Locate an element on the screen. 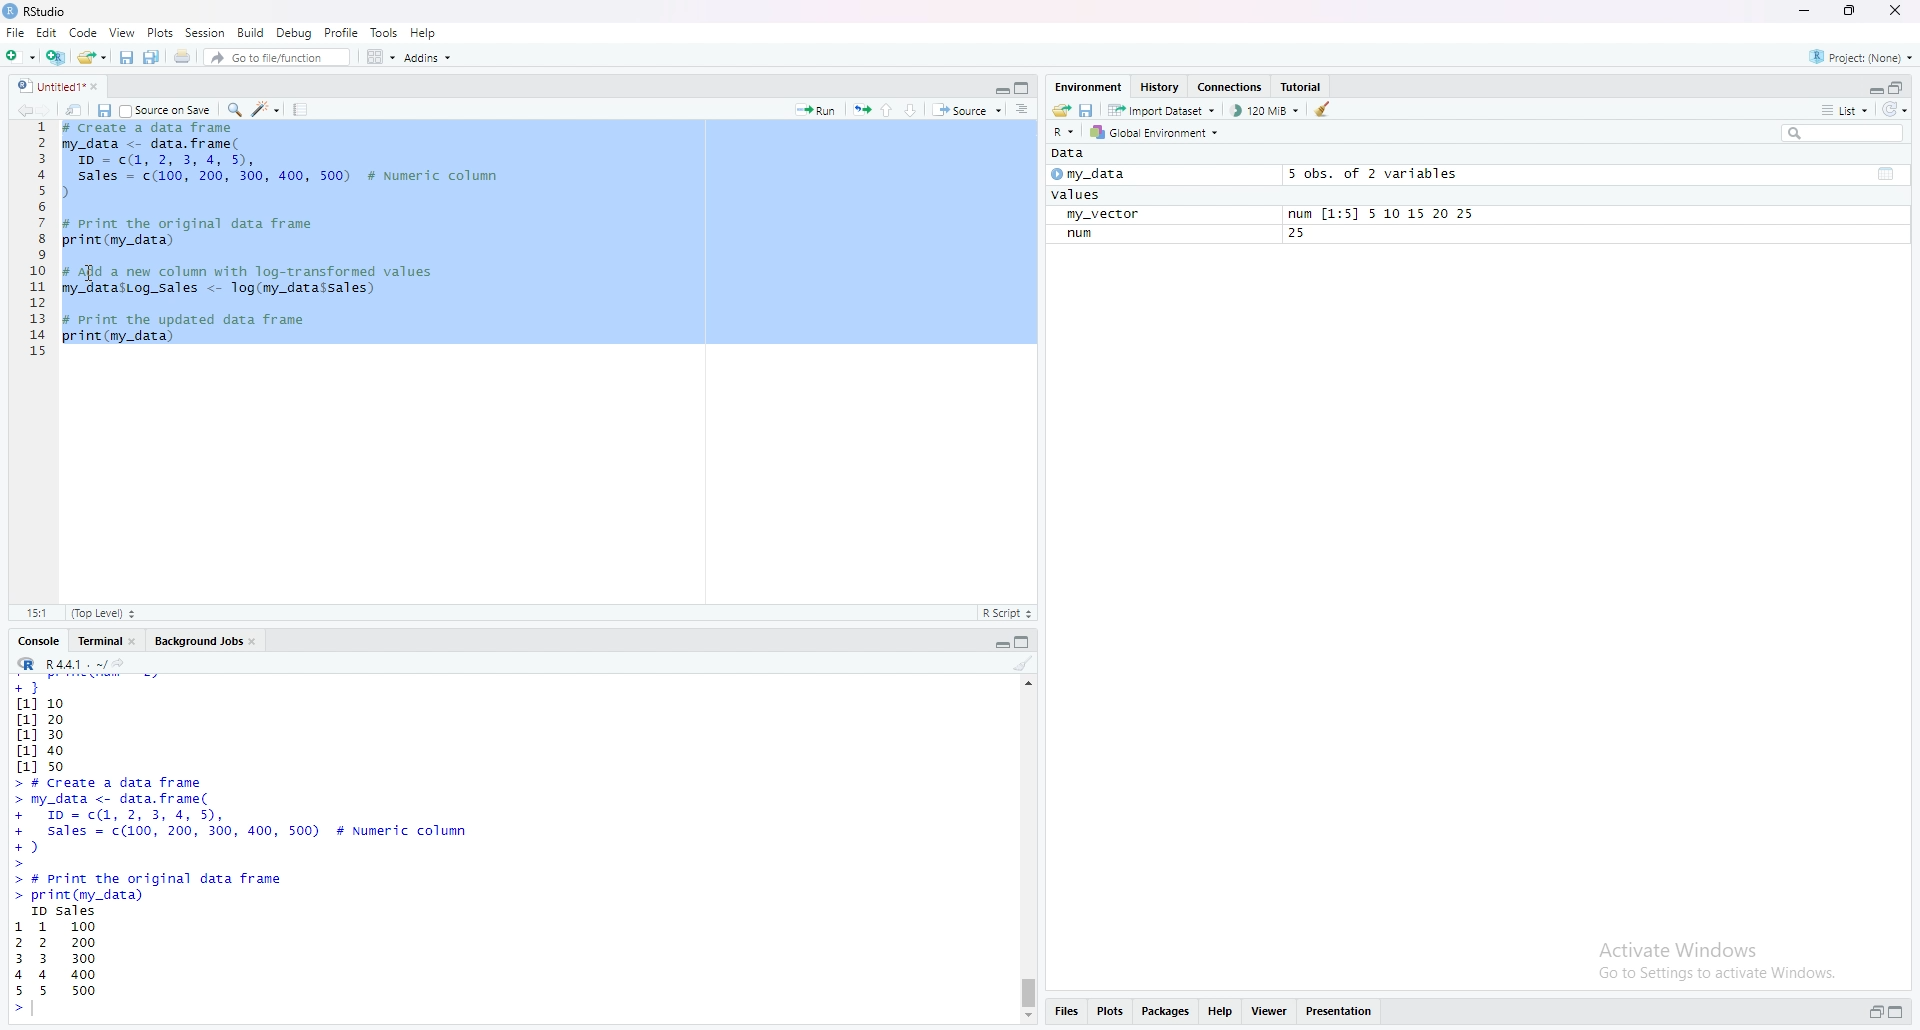 Image resolution: width=1920 pixels, height=1030 pixels. minimize is located at coordinates (996, 643).